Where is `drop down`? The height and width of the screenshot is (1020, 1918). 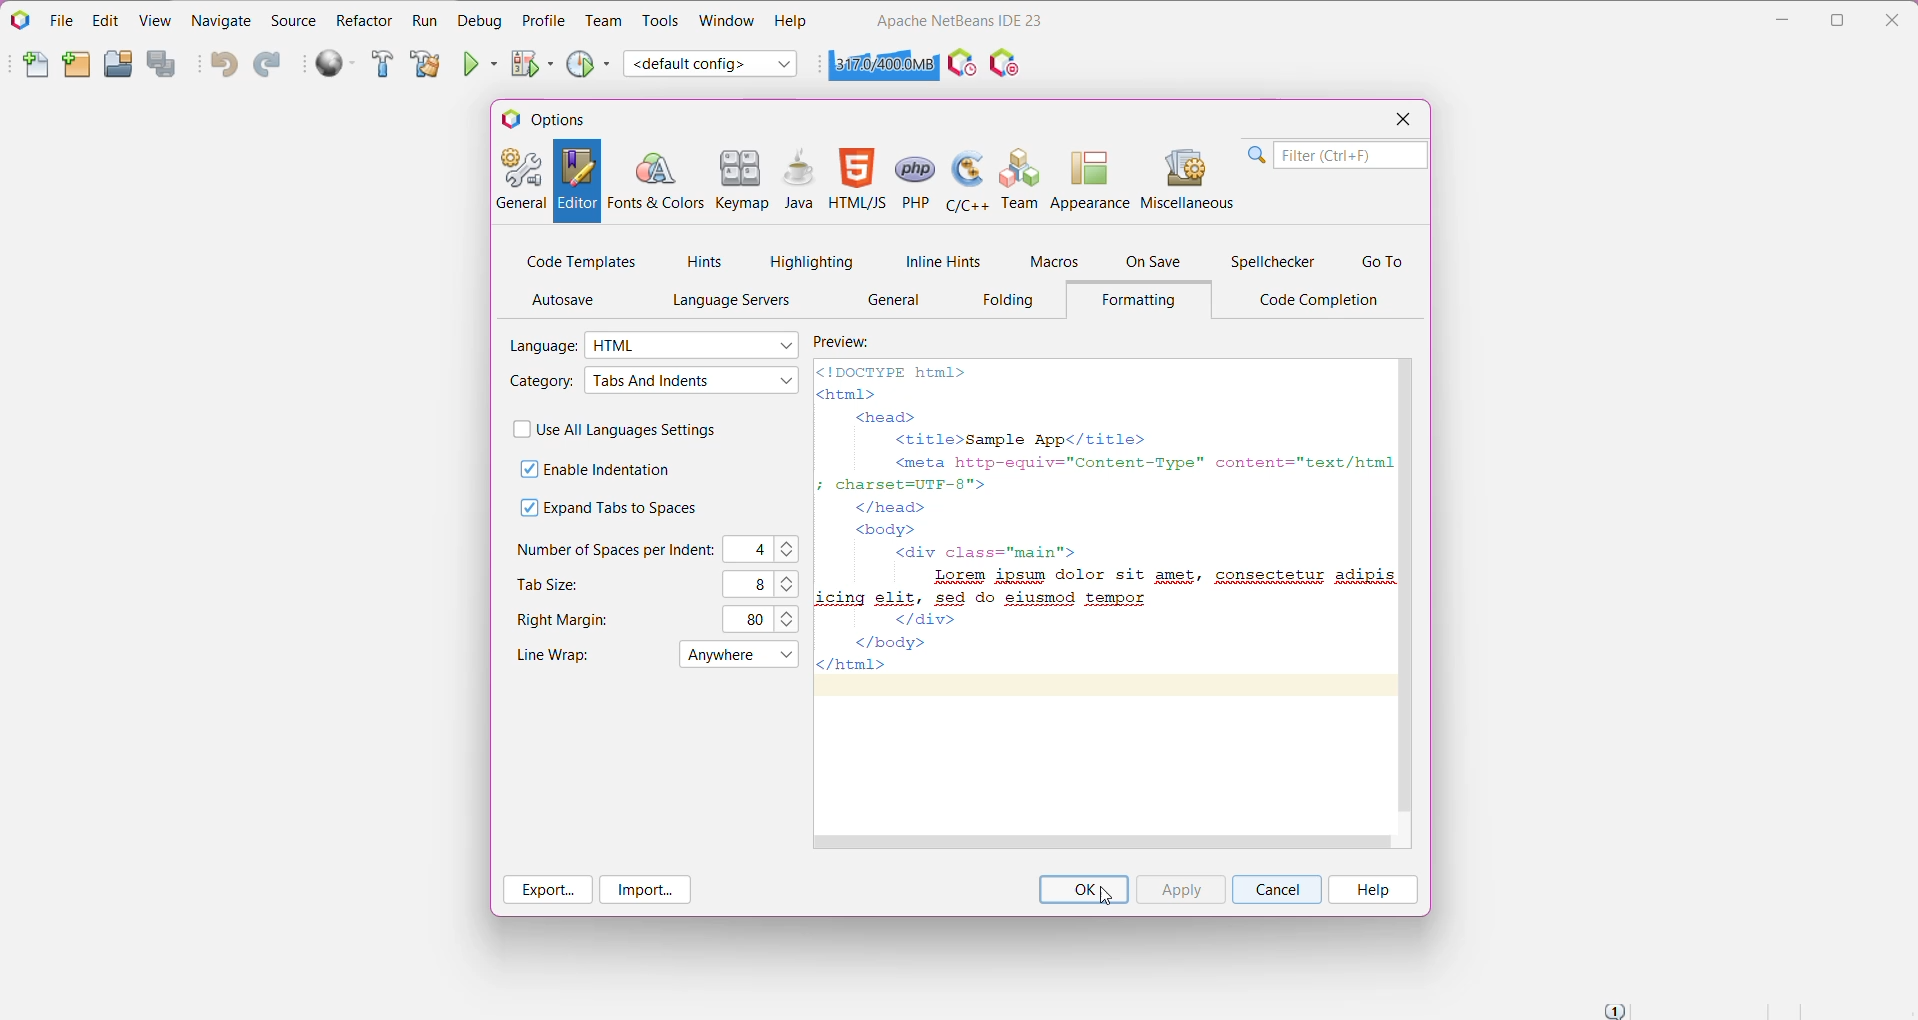
drop down is located at coordinates (786, 658).